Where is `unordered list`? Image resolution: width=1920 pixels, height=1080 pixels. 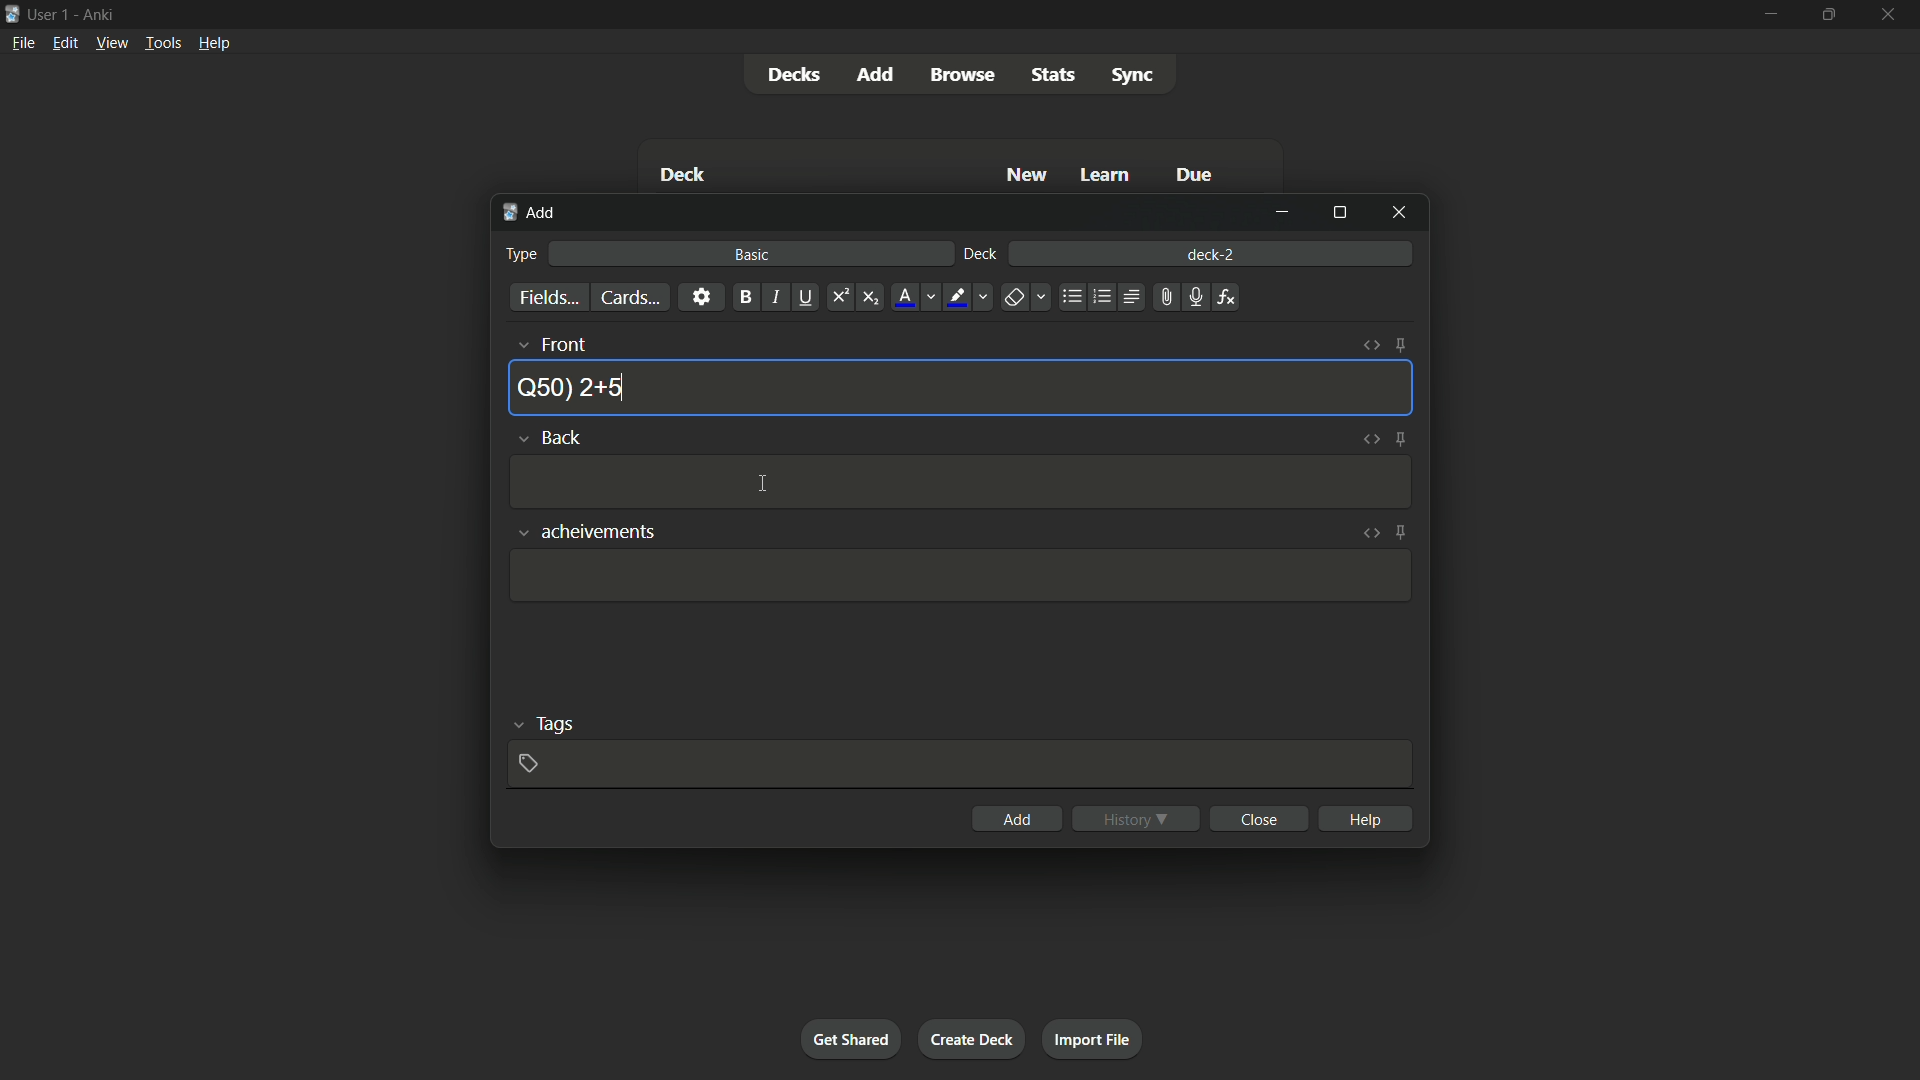
unordered list is located at coordinates (1072, 298).